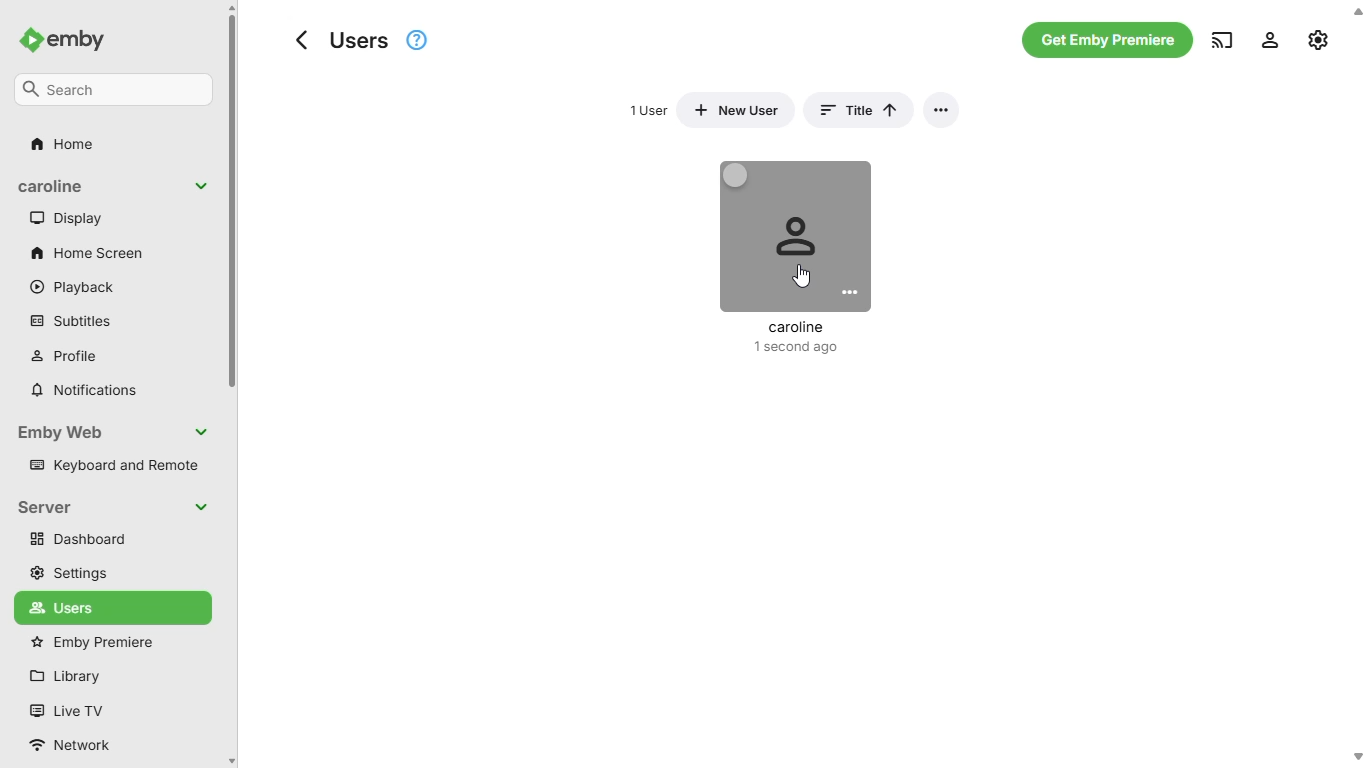 The image size is (1366, 768). I want to click on emby, so click(63, 39).